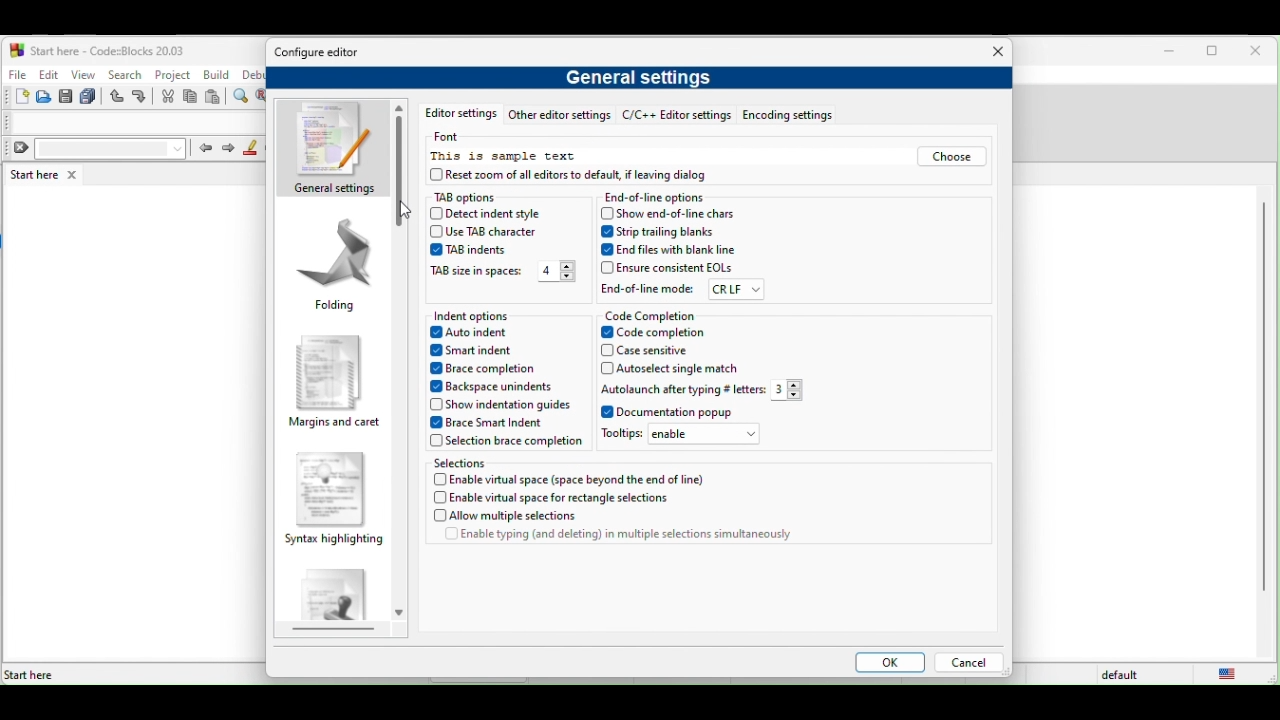  What do you see at coordinates (565, 499) in the screenshot?
I see `enable virtual space for rectangle selection` at bounding box center [565, 499].